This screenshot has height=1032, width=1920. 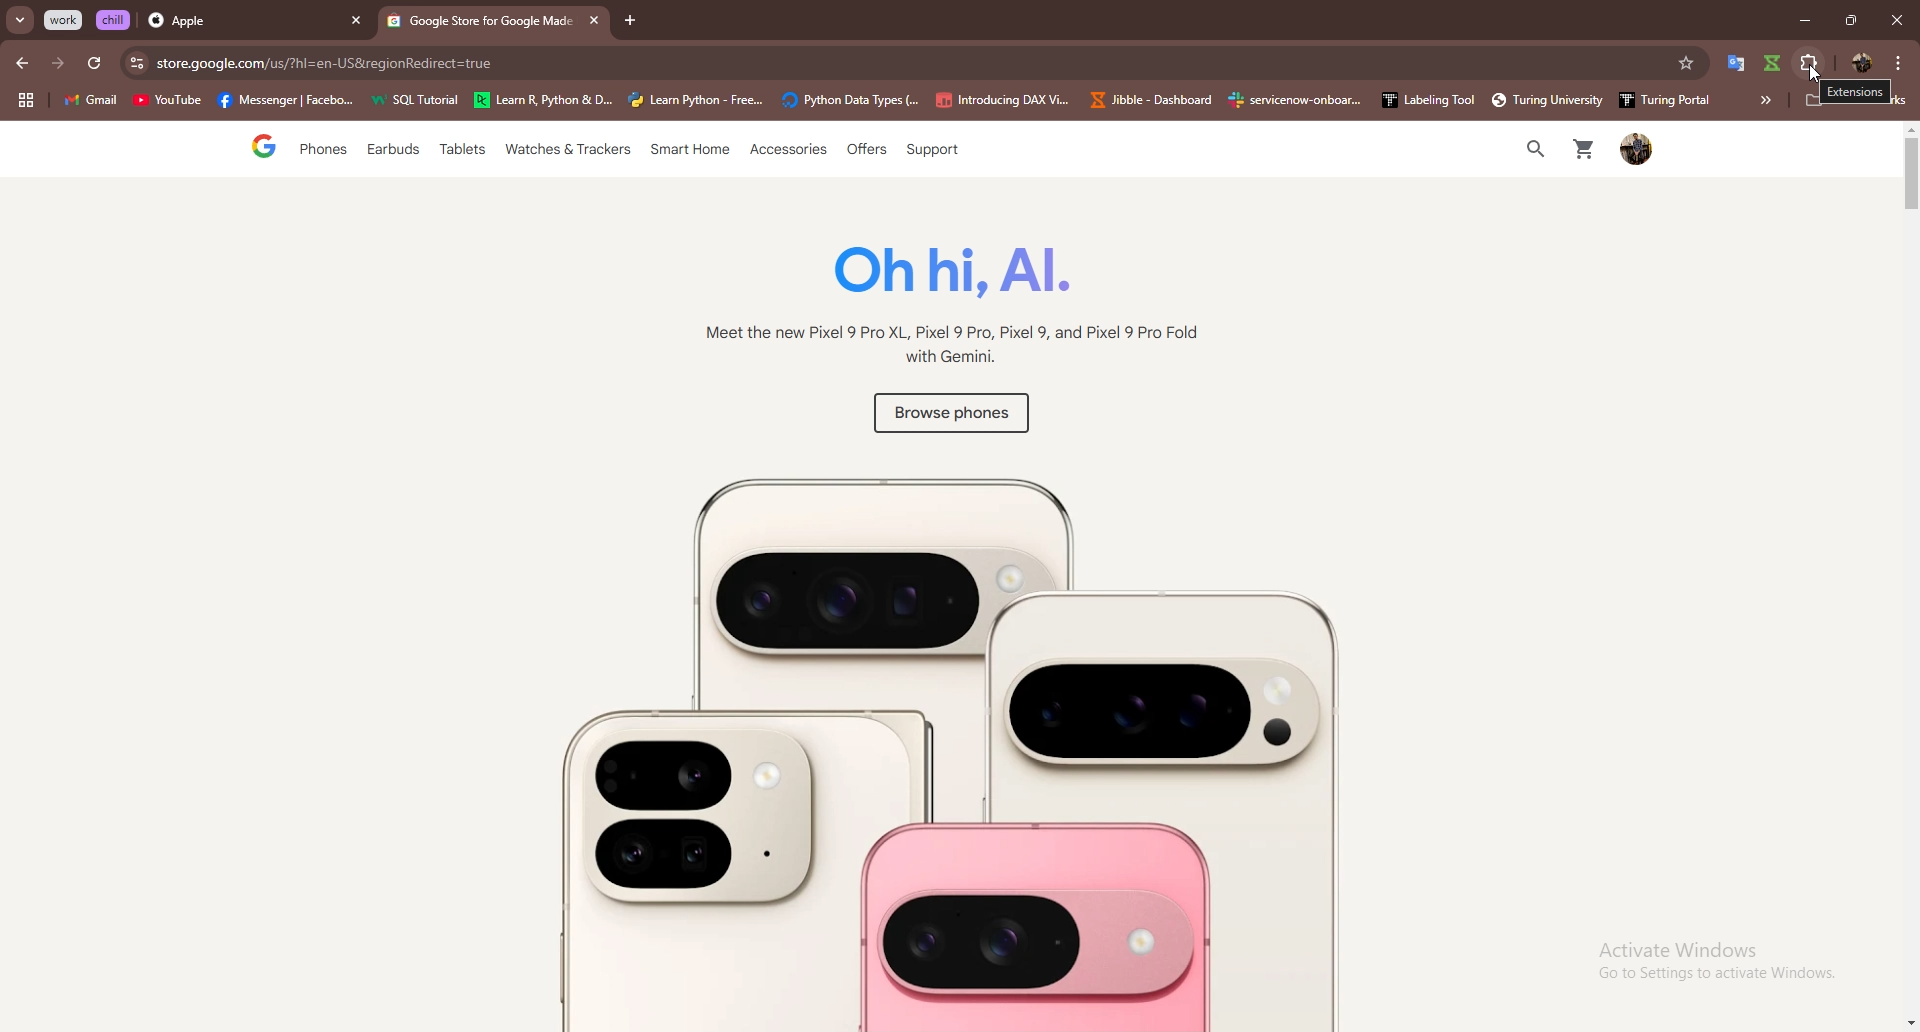 What do you see at coordinates (1860, 63) in the screenshot?
I see `profile` at bounding box center [1860, 63].